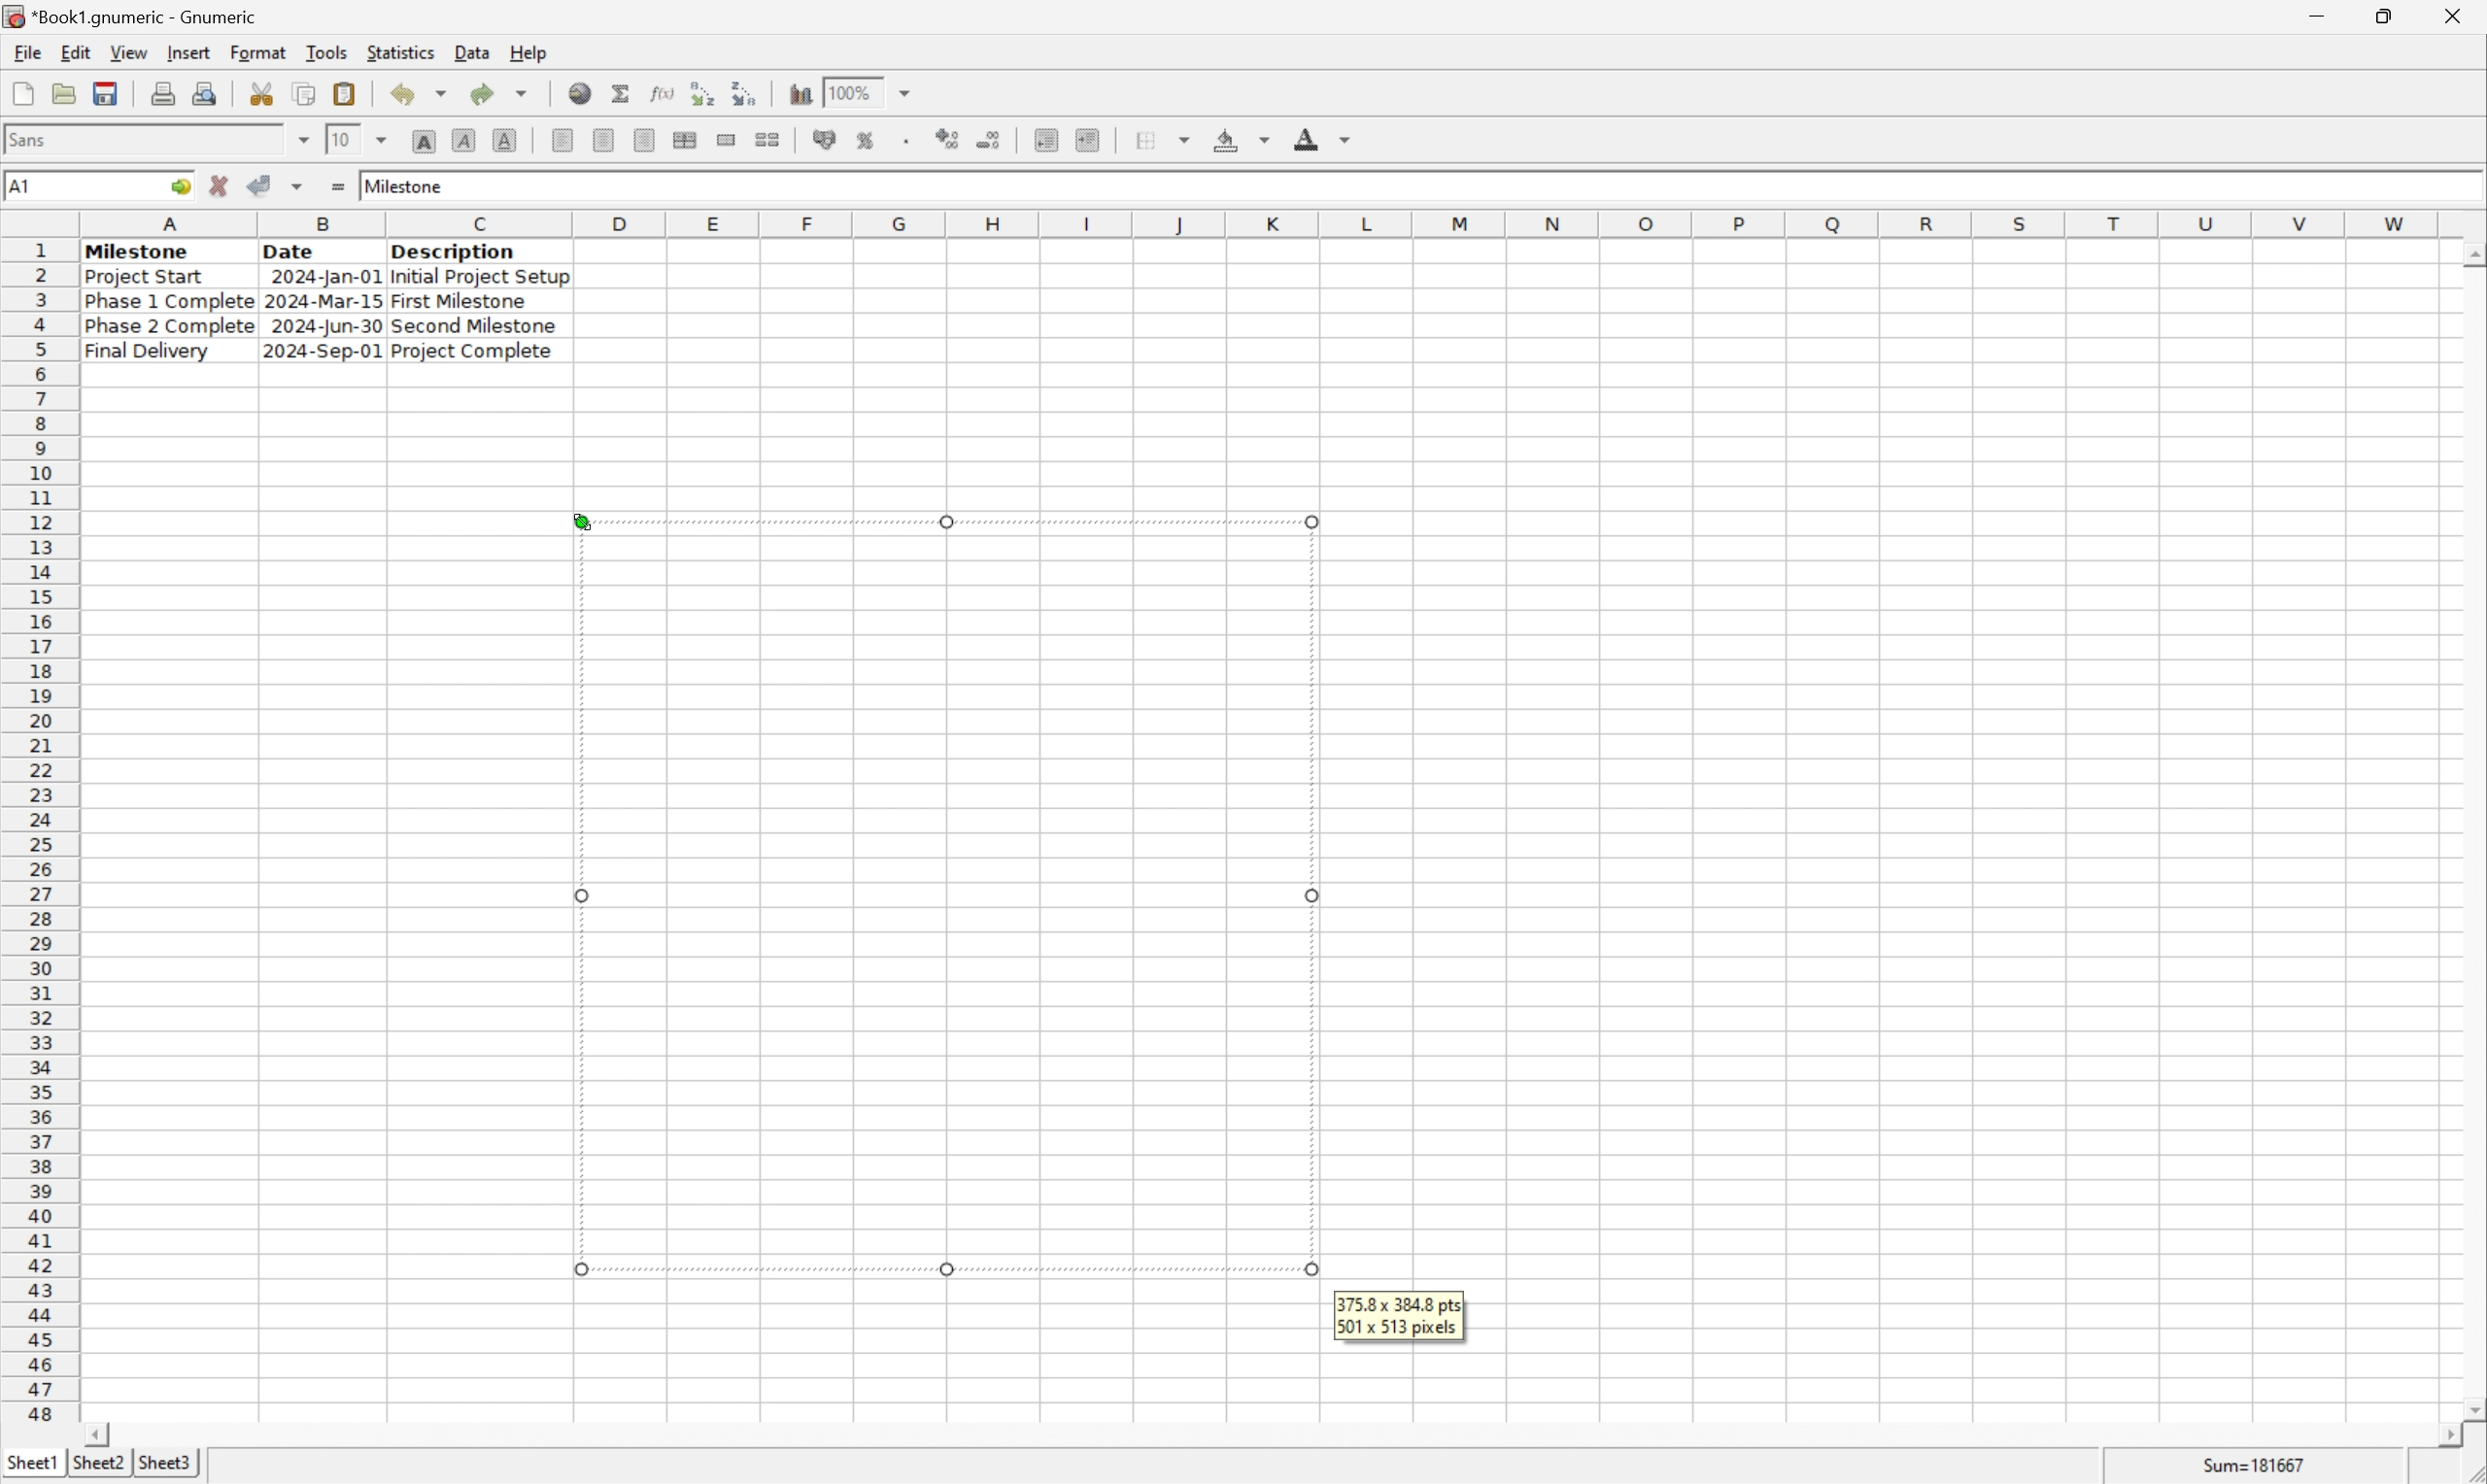 This screenshot has width=2487, height=1484. Describe the element at coordinates (503, 92) in the screenshot. I see `redo` at that location.